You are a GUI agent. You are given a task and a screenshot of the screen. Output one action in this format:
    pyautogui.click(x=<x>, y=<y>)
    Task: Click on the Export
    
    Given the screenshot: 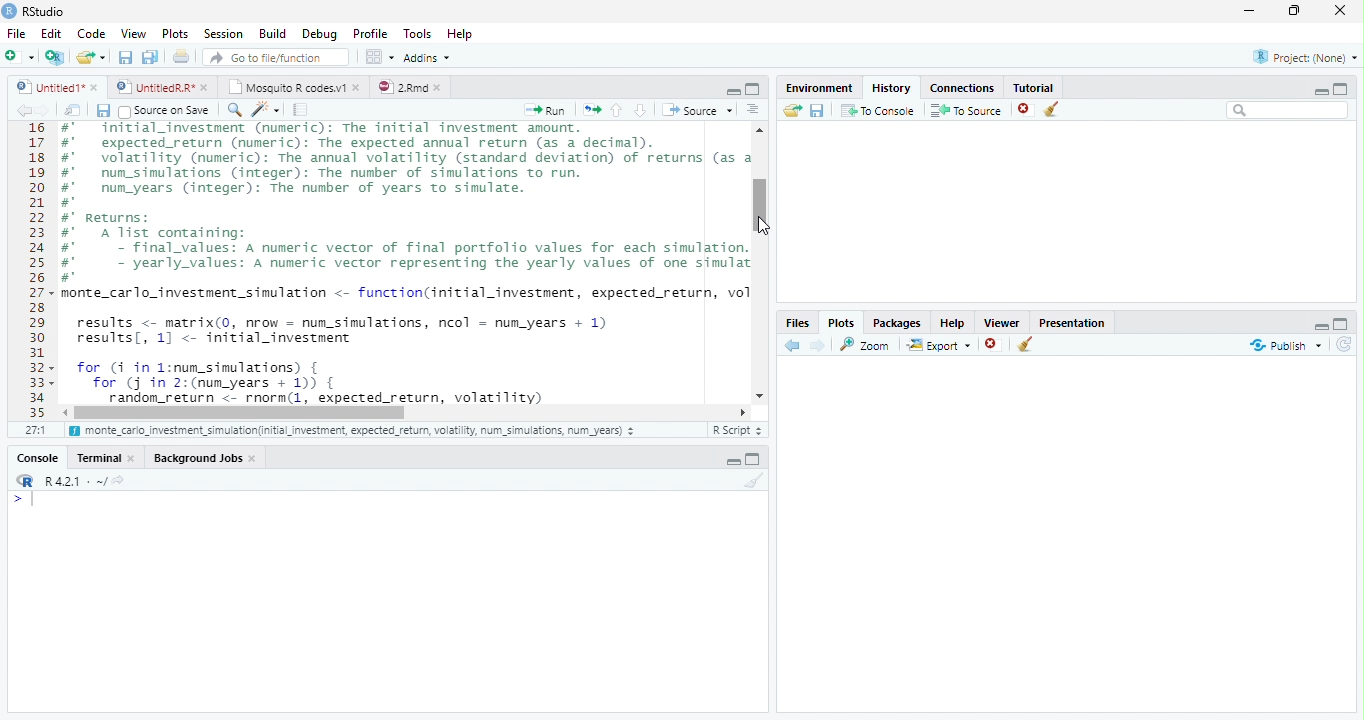 What is the action you would take?
    pyautogui.click(x=937, y=345)
    